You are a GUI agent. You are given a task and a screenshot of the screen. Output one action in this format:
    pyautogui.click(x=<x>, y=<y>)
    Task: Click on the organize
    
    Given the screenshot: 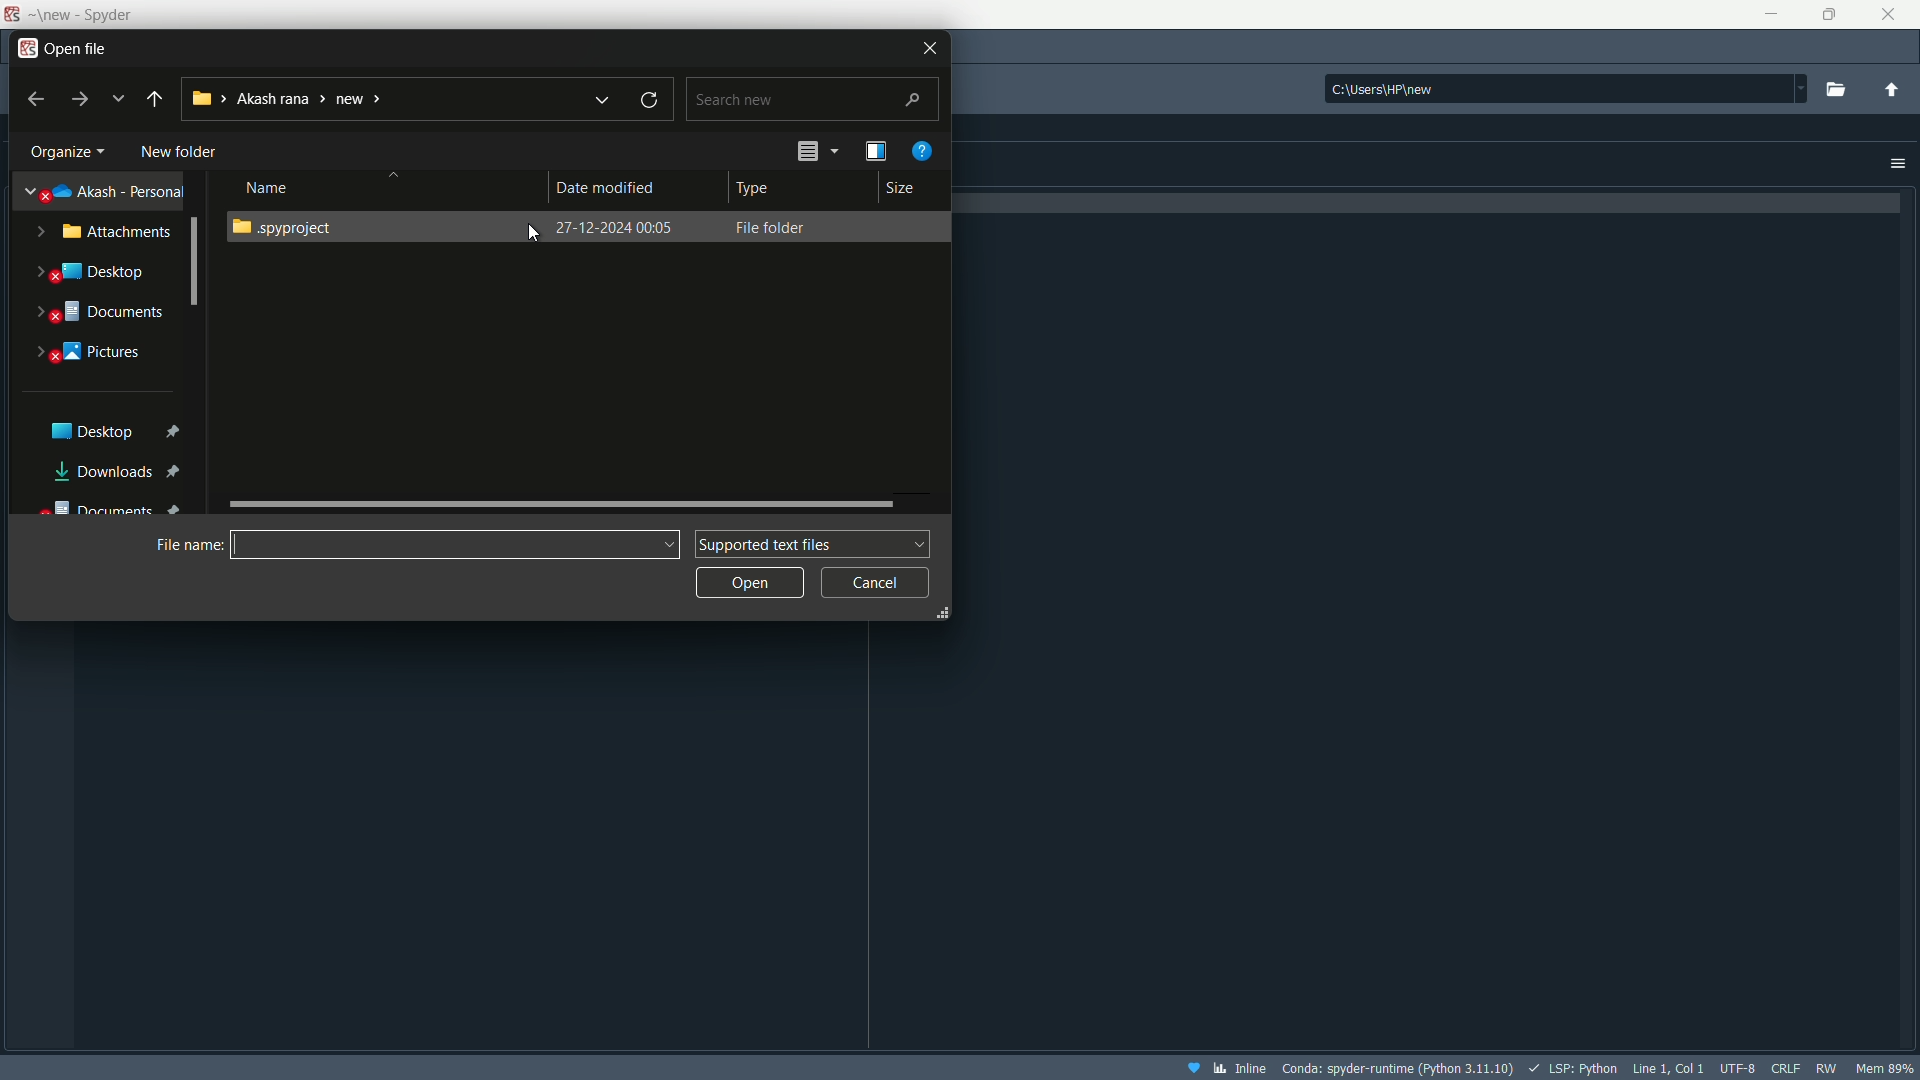 What is the action you would take?
    pyautogui.click(x=69, y=153)
    